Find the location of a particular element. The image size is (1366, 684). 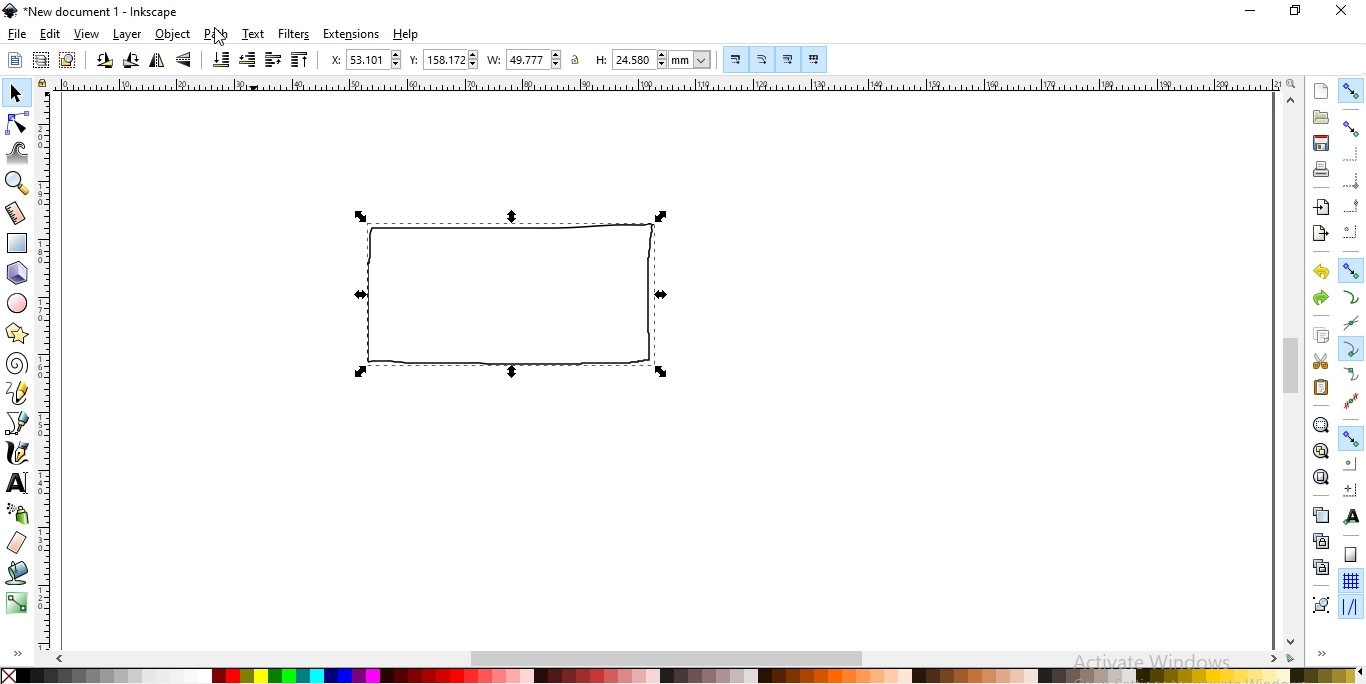

restore down is located at coordinates (1294, 12).